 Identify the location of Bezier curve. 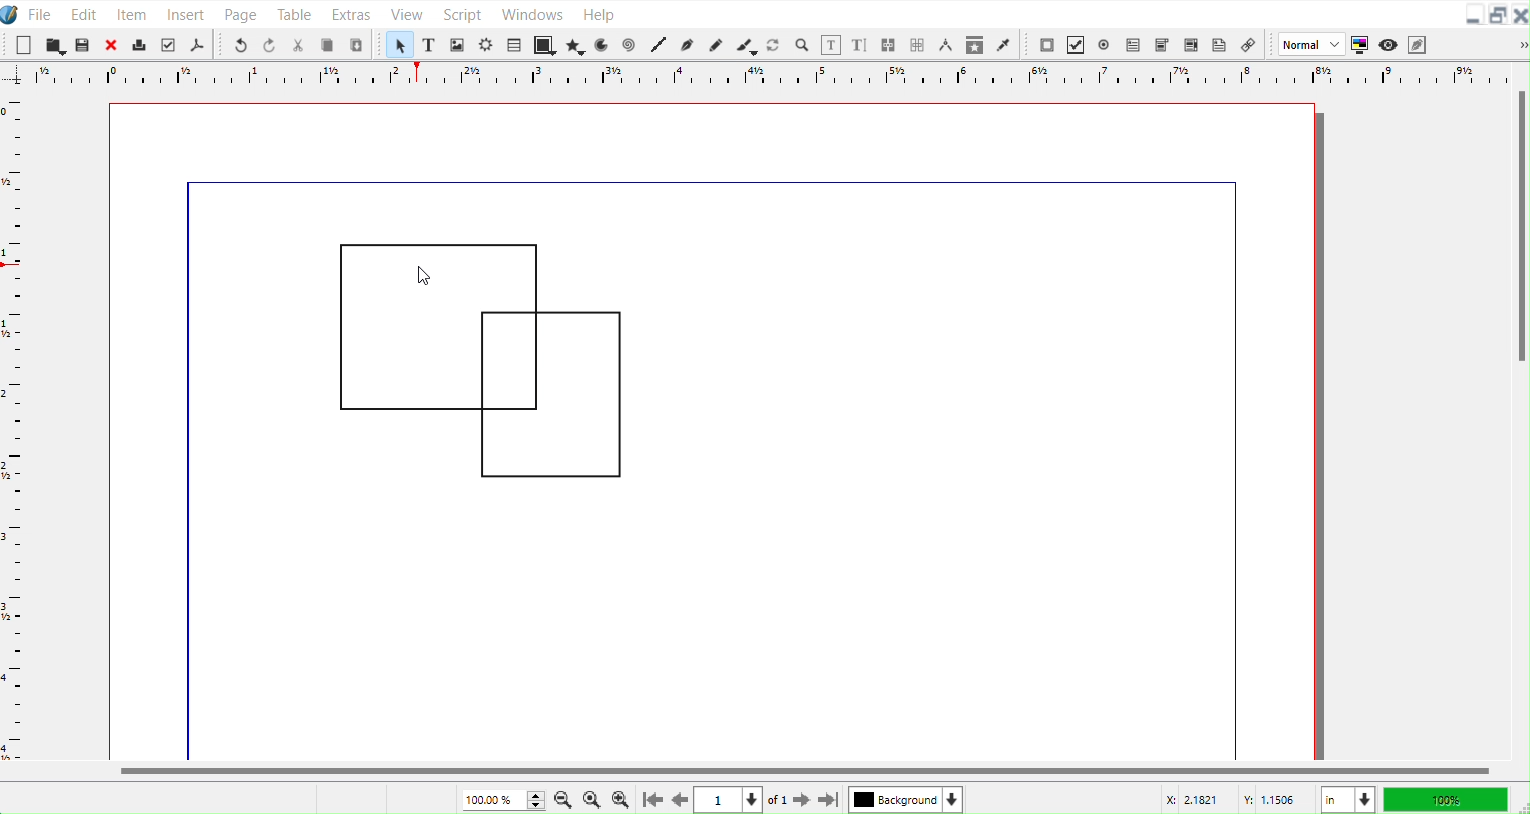
(688, 46).